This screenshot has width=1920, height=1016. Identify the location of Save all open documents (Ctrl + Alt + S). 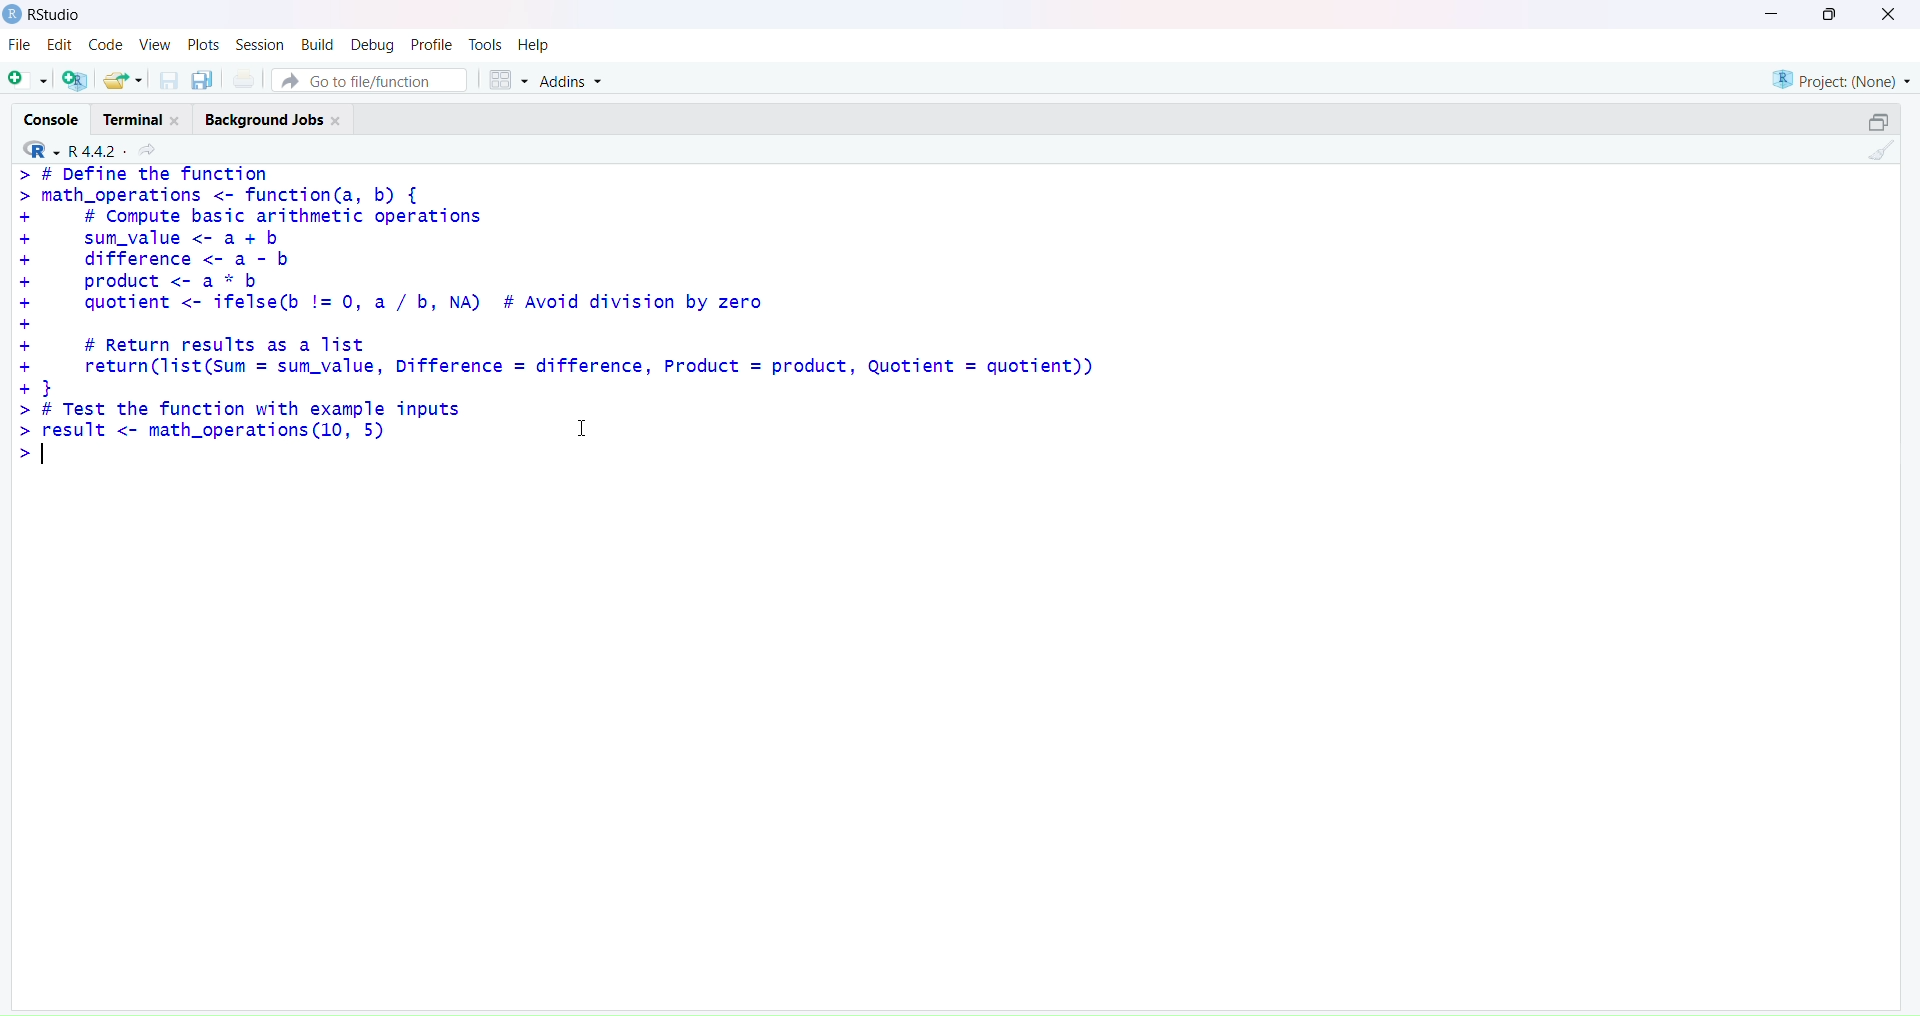
(201, 78).